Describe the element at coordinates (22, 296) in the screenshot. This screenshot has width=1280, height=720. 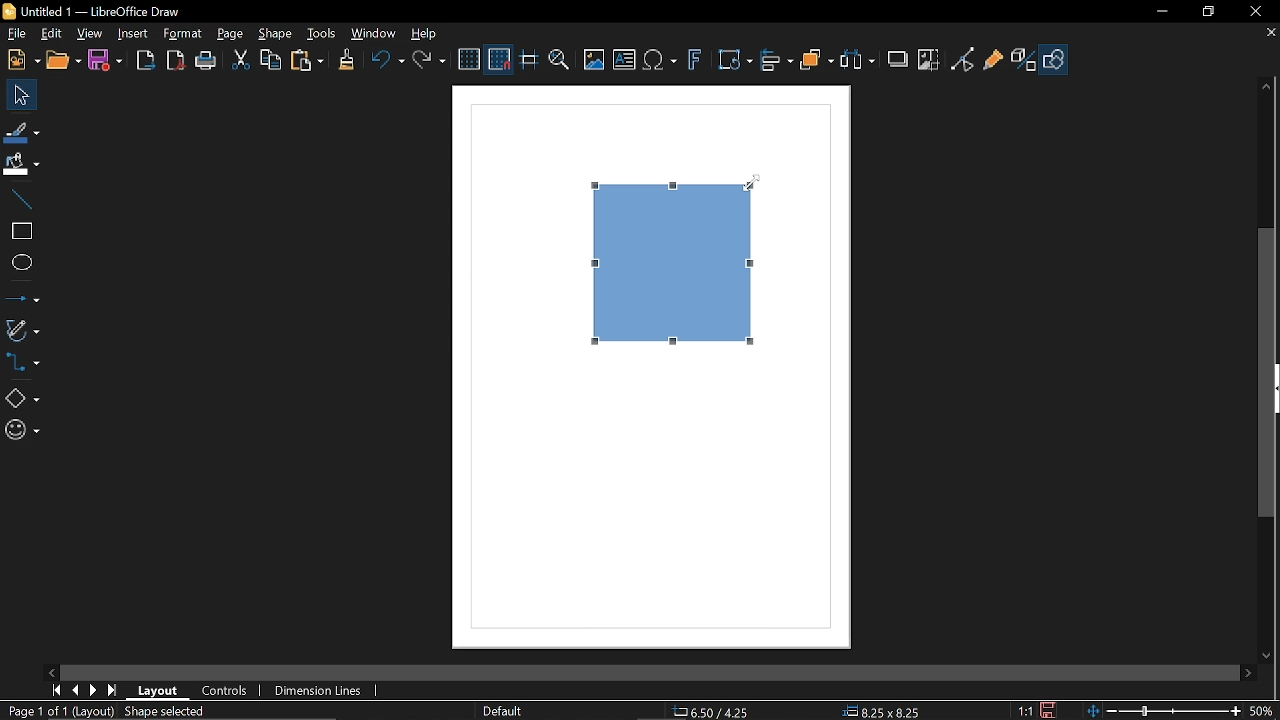
I see `Arrow` at that location.